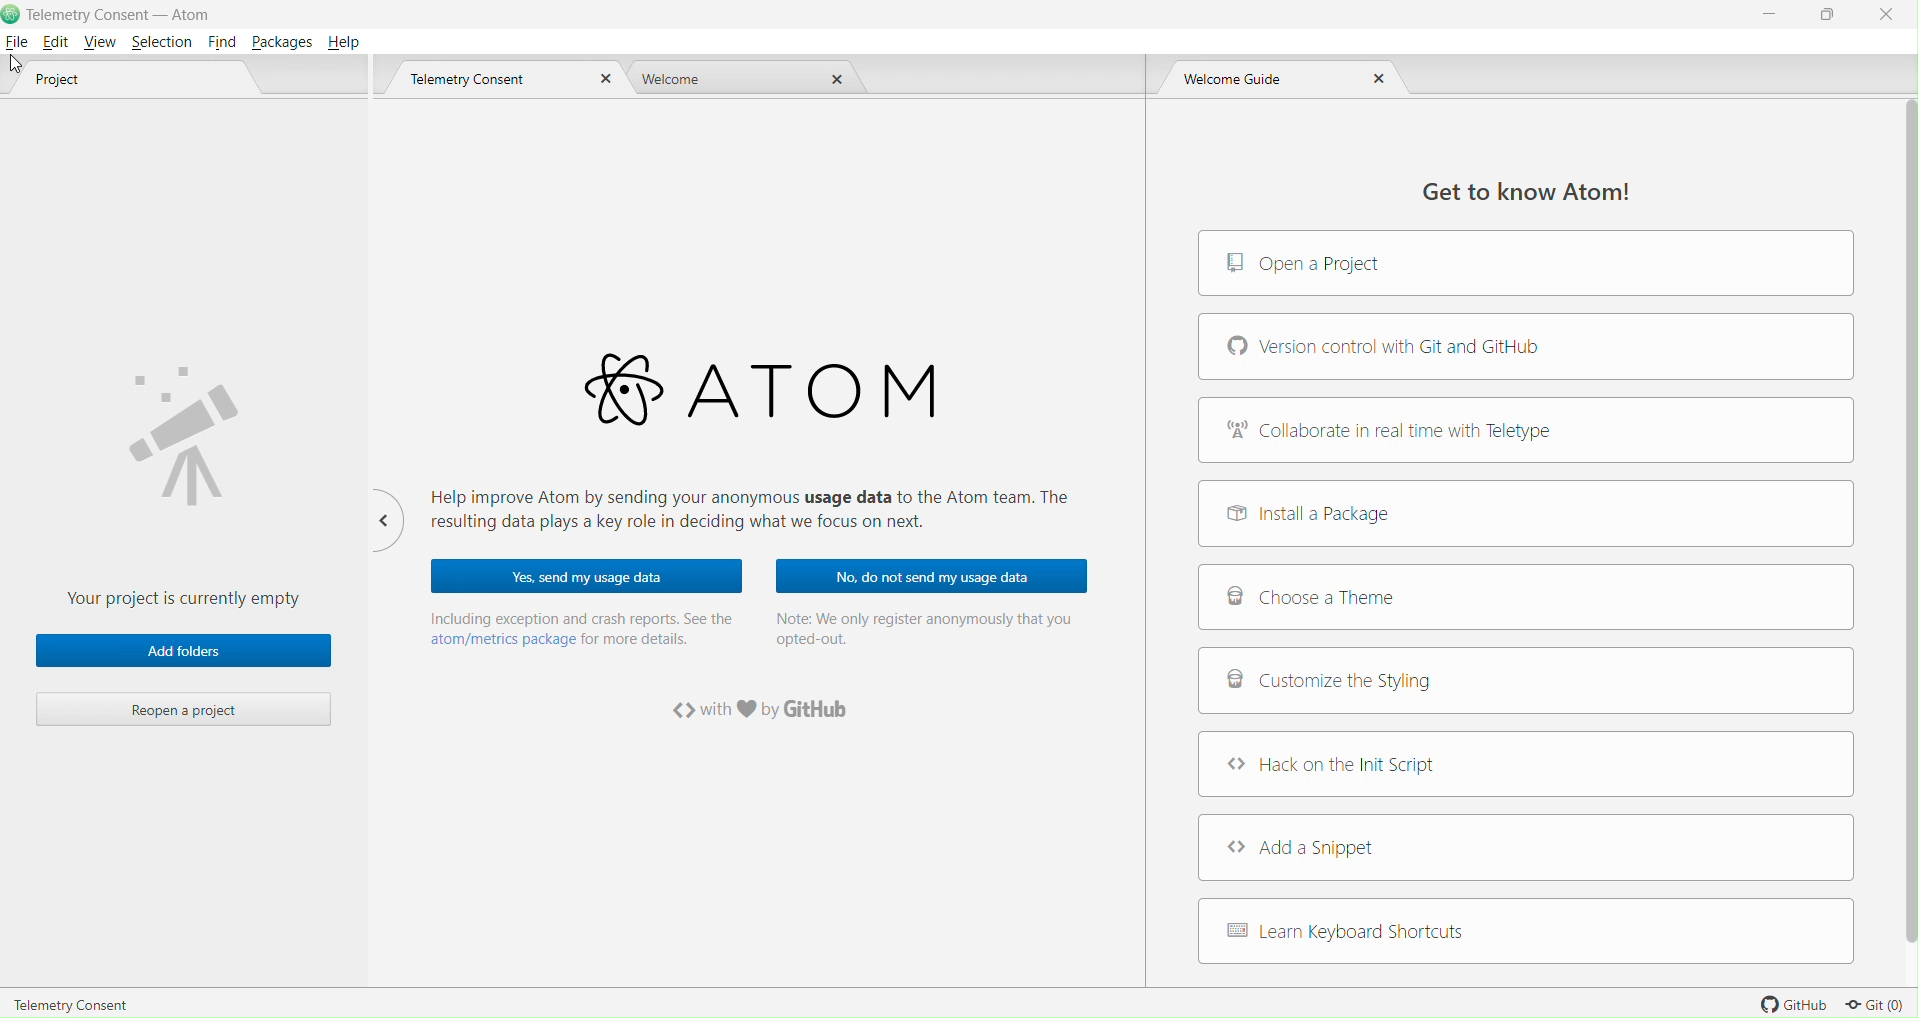 This screenshot has height=1018, width=1918. What do you see at coordinates (1527, 933) in the screenshot?
I see `Learn Keyboard Shortcuts` at bounding box center [1527, 933].